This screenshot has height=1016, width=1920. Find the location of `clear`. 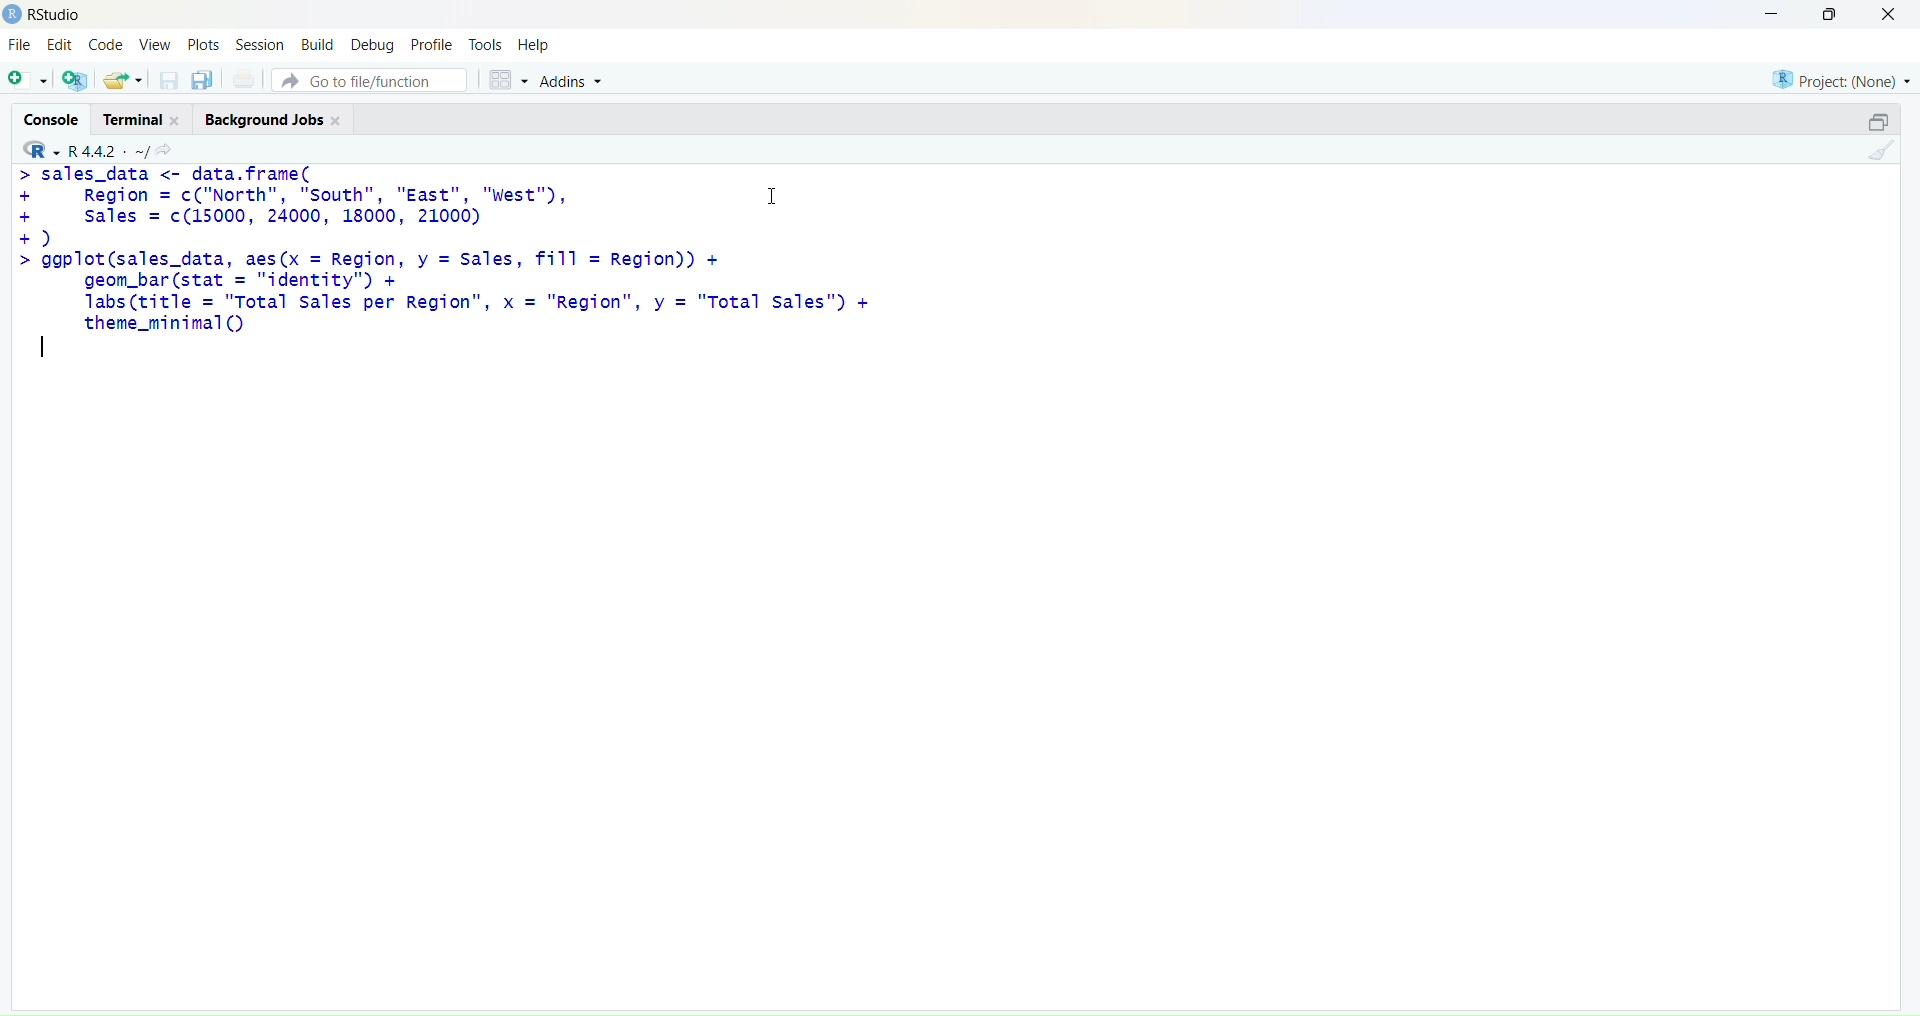

clear is located at coordinates (1886, 155).